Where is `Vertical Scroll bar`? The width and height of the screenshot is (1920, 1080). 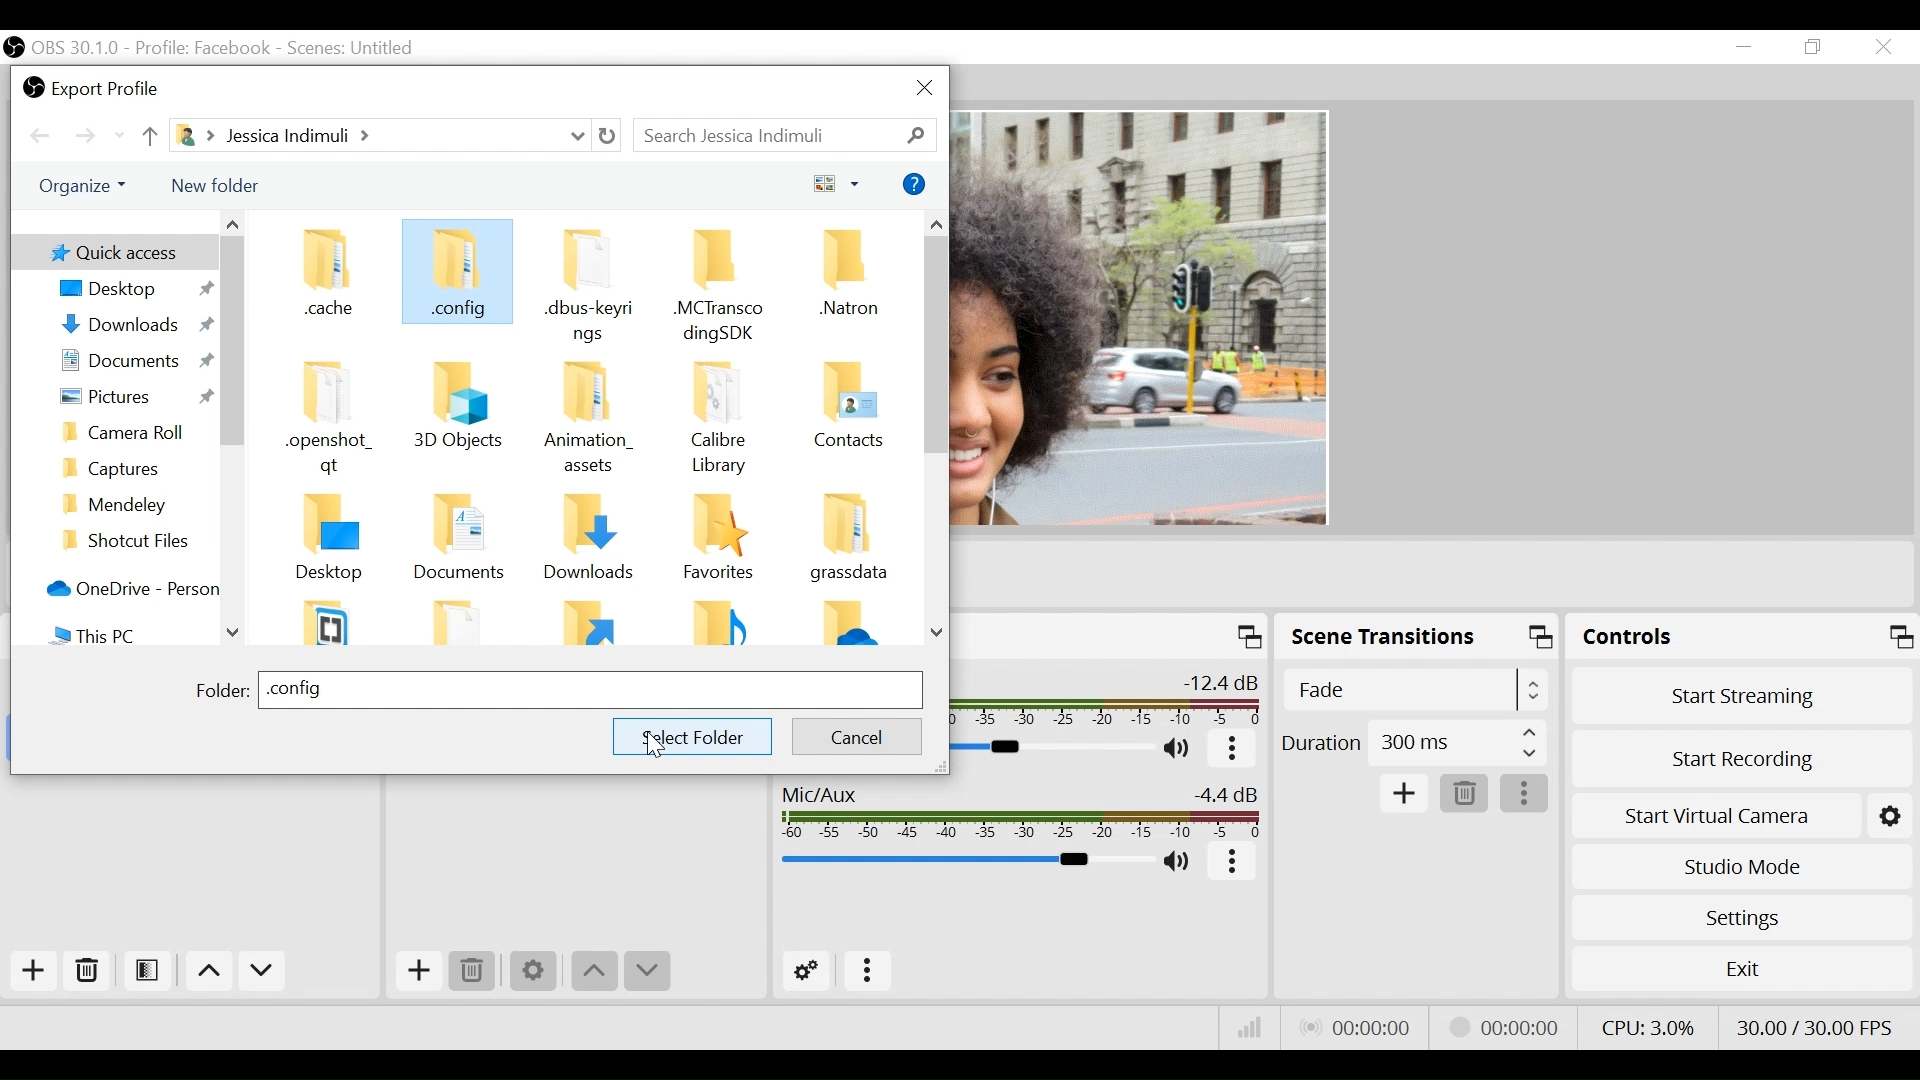
Vertical Scroll bar is located at coordinates (232, 342).